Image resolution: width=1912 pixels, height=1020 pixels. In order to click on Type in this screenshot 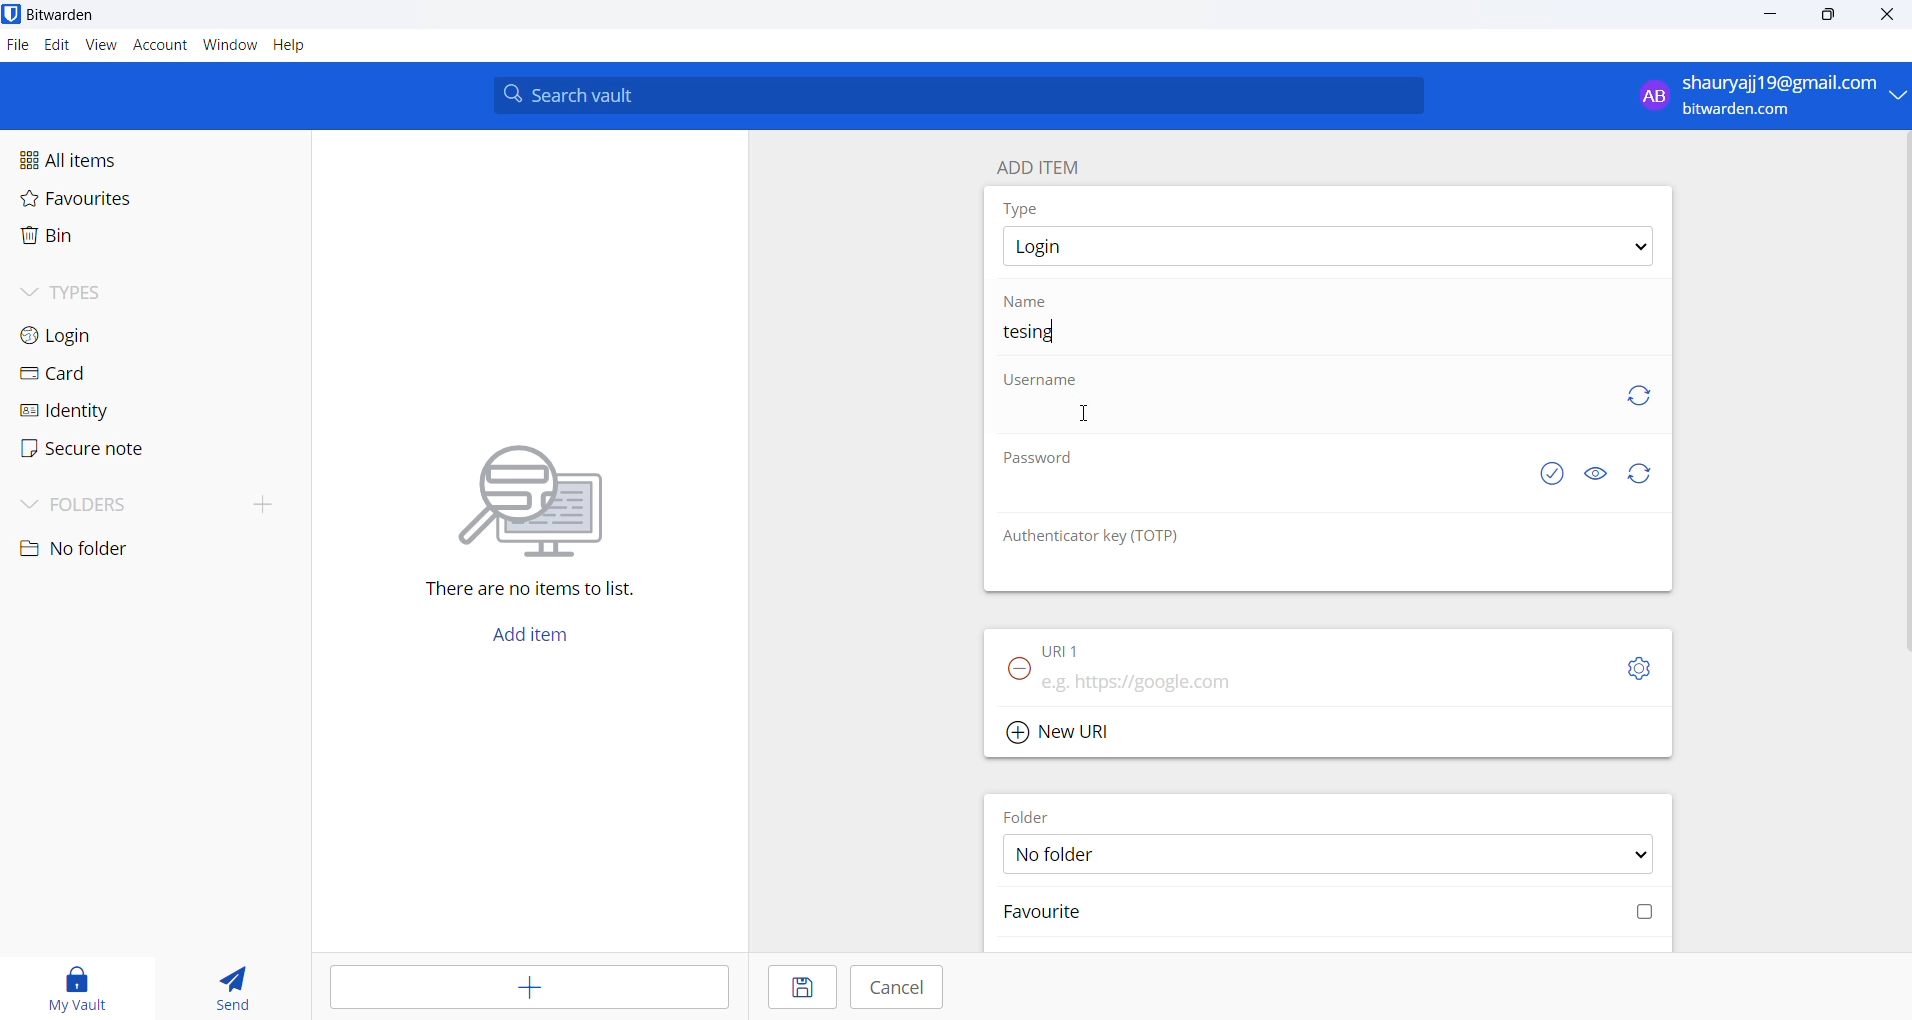, I will do `click(1025, 208)`.